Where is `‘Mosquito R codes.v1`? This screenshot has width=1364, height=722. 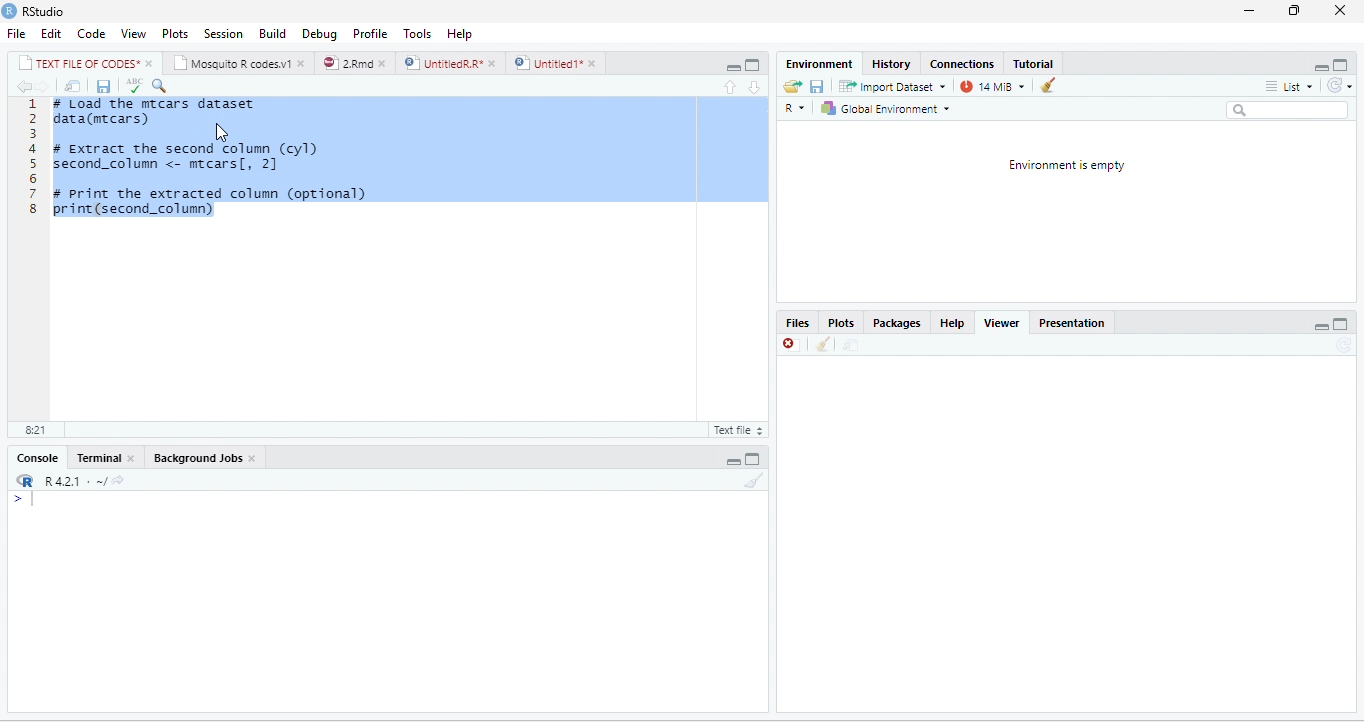
‘Mosquito R codes.v1 is located at coordinates (232, 62).